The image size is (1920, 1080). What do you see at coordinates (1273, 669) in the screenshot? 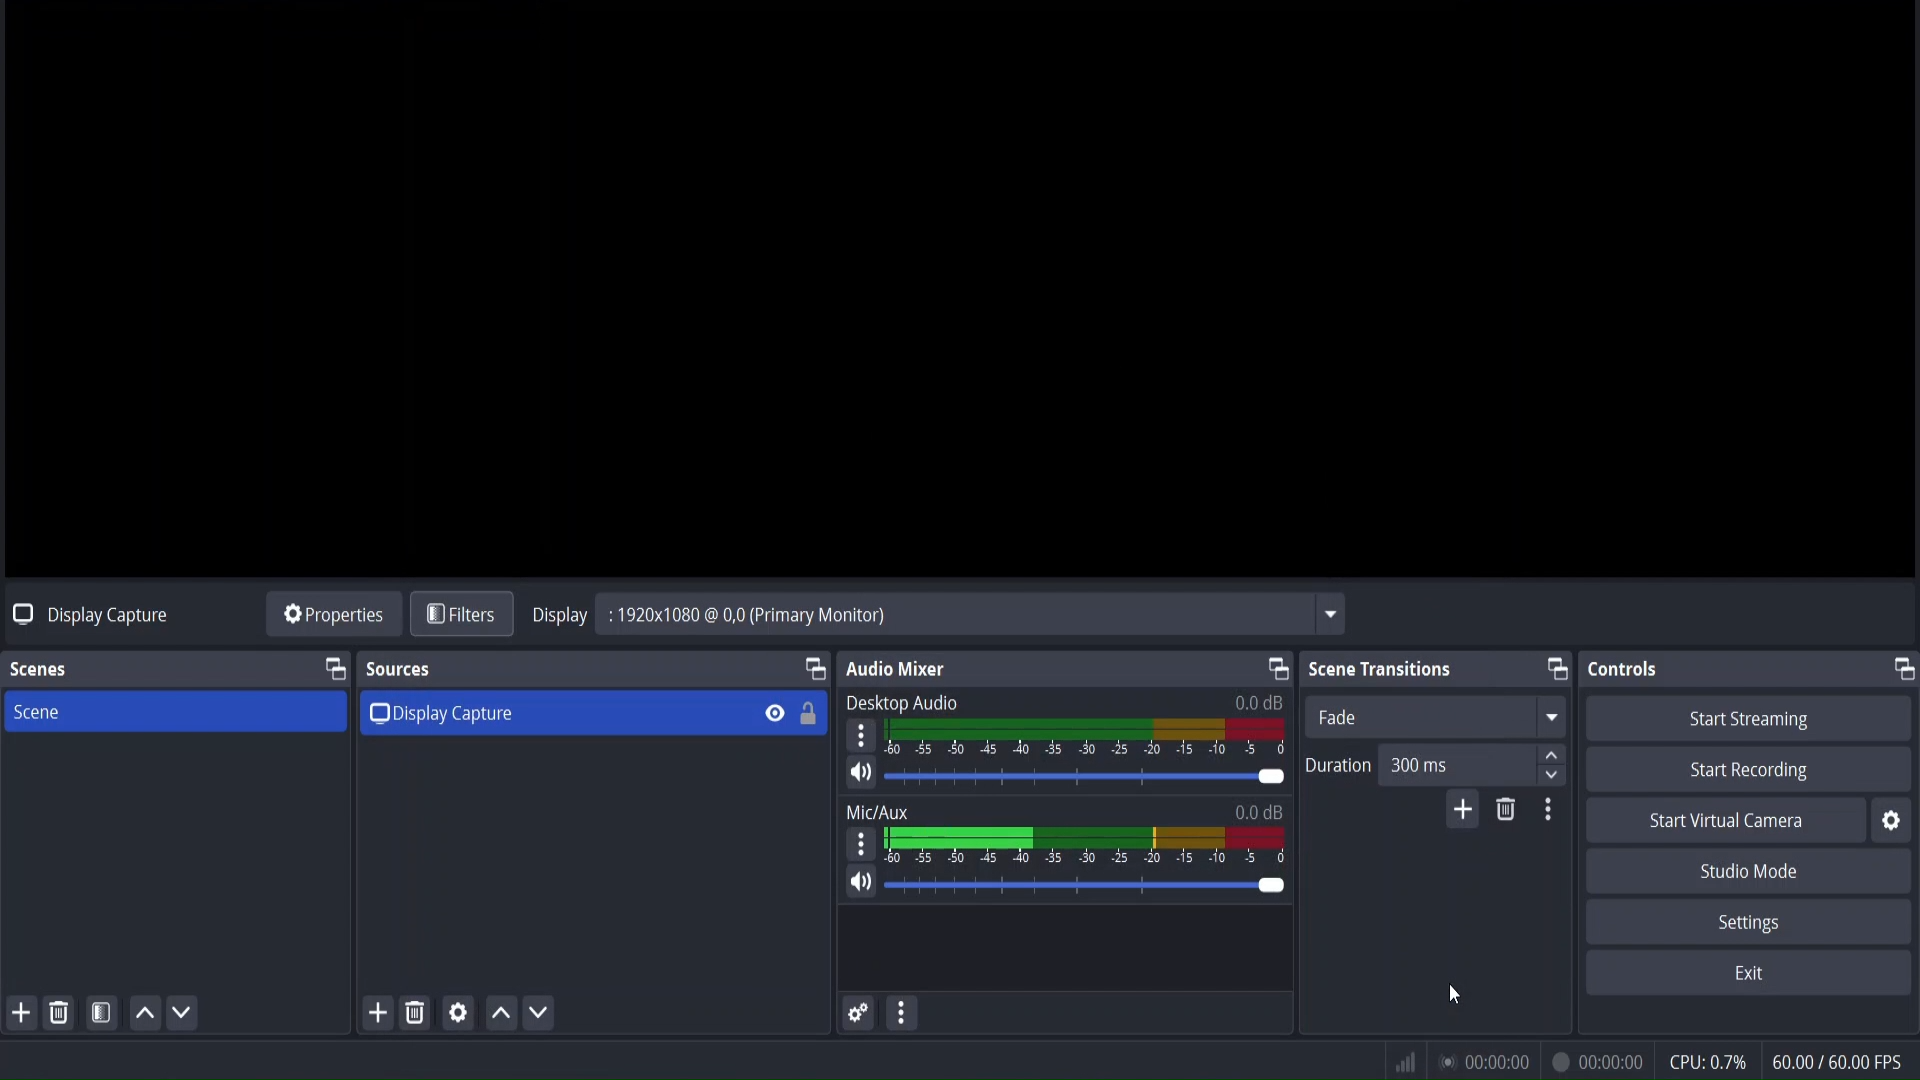
I see `change tab layout` at bounding box center [1273, 669].